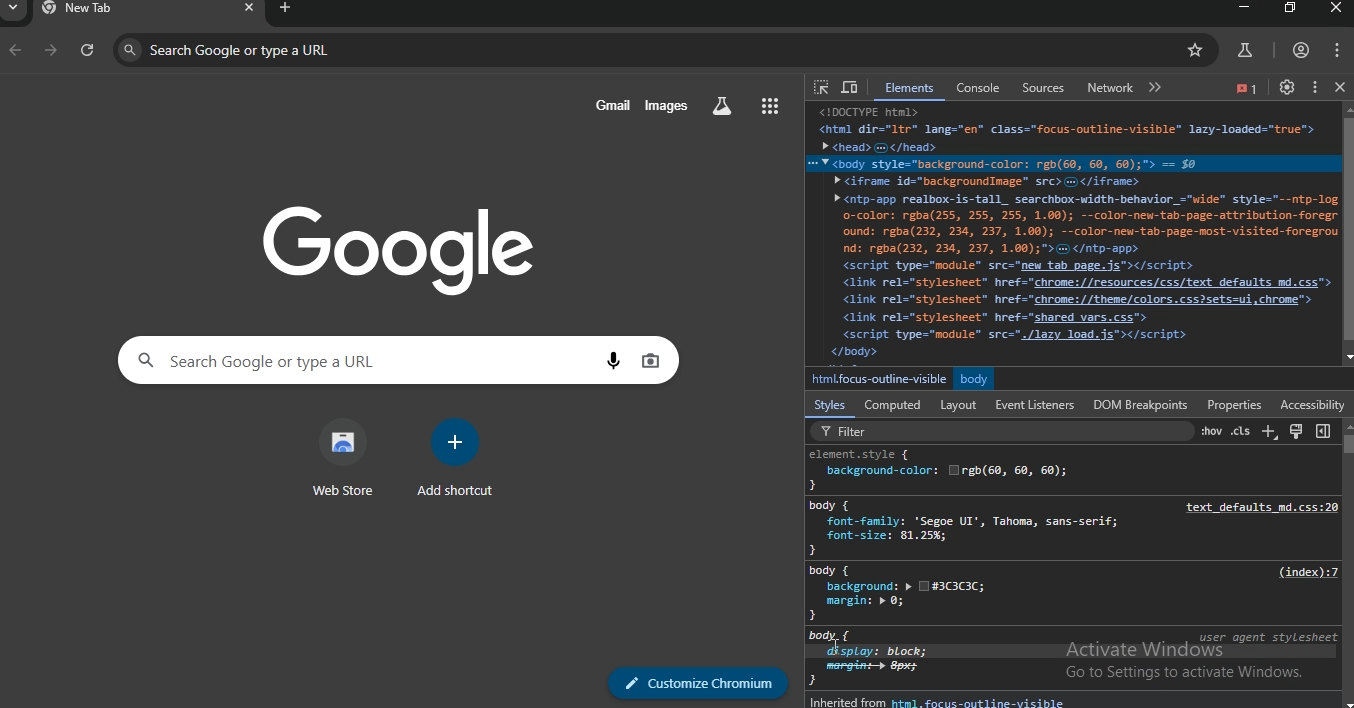 The width and height of the screenshot is (1354, 708). What do you see at coordinates (1139, 405) in the screenshot?
I see `DOM Breakpoints` at bounding box center [1139, 405].